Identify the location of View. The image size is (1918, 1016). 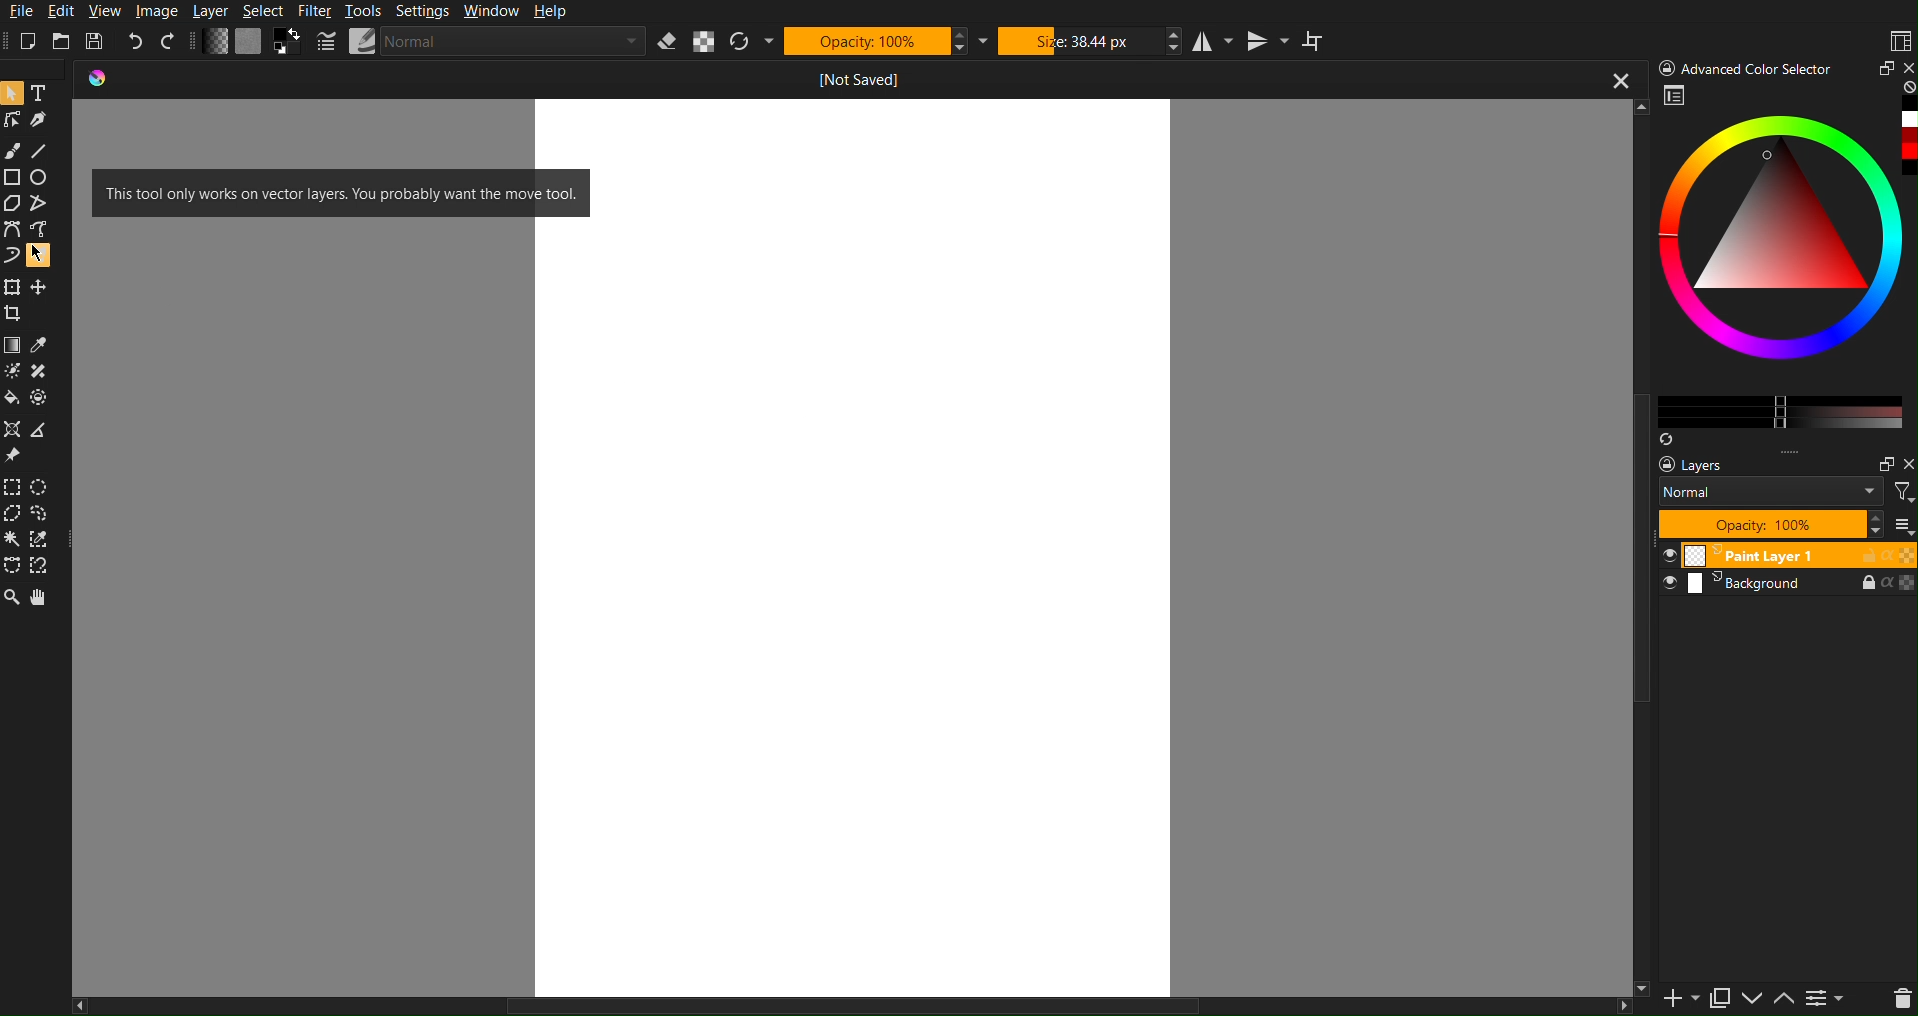
(107, 11).